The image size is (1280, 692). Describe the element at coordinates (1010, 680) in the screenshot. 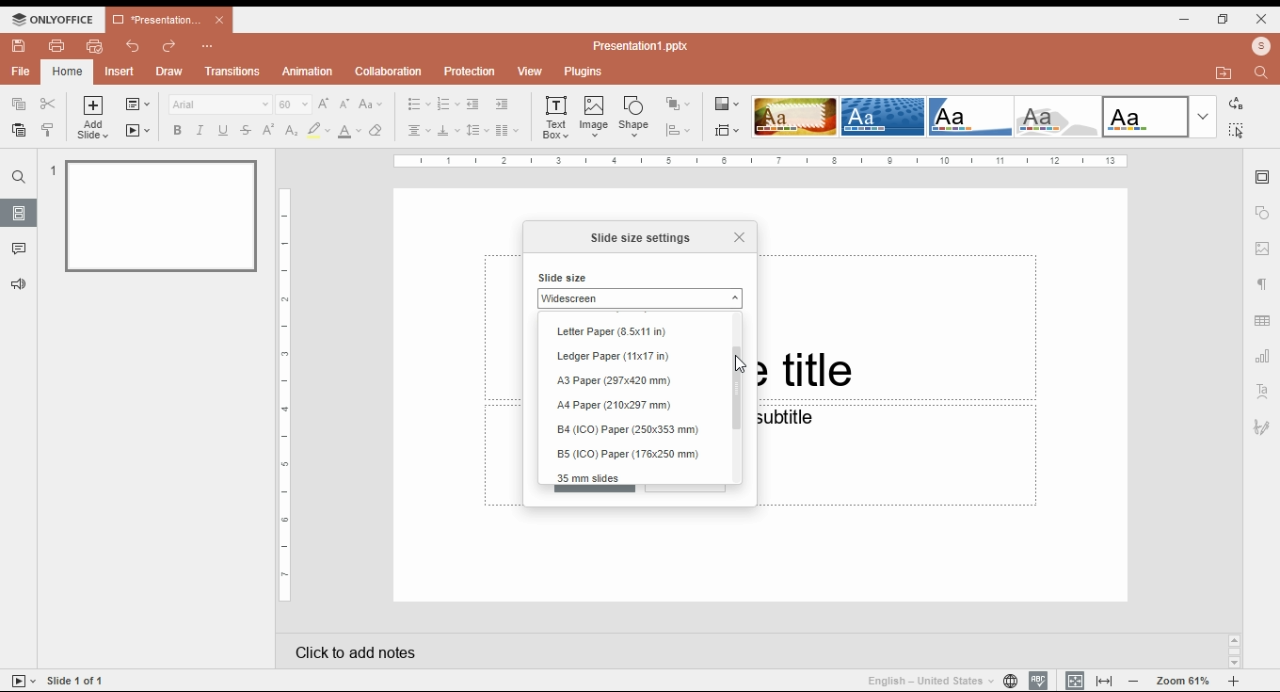

I see `set document language` at that location.